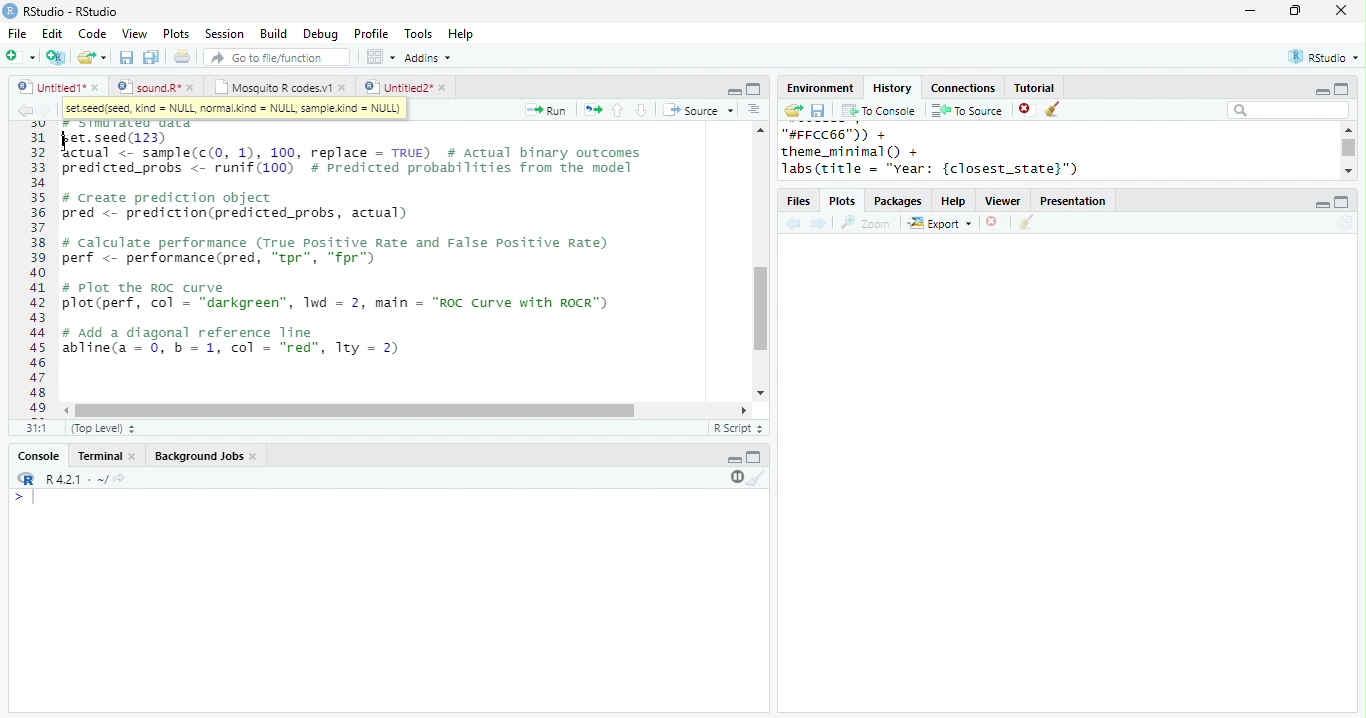 The width and height of the screenshot is (1366, 718). What do you see at coordinates (819, 88) in the screenshot?
I see `Environment` at bounding box center [819, 88].